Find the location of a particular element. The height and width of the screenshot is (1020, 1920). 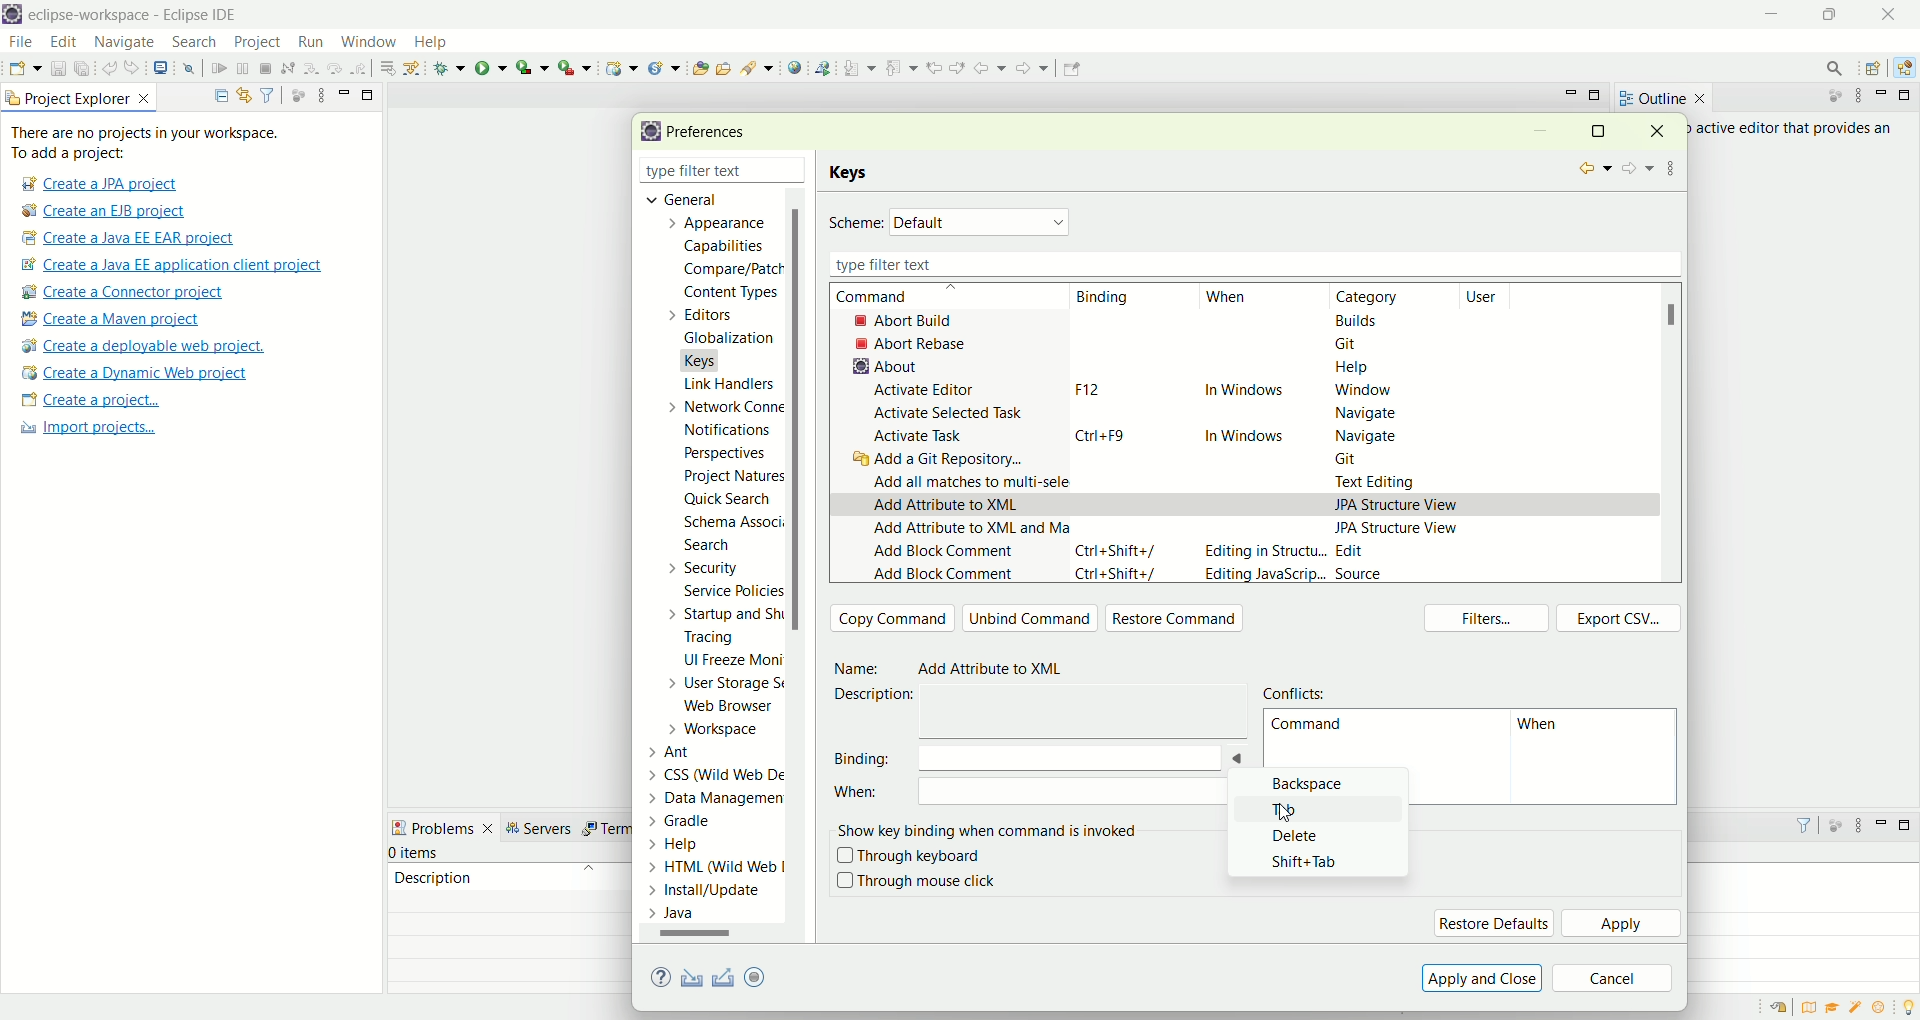

create a dynamic web project is located at coordinates (619, 66).